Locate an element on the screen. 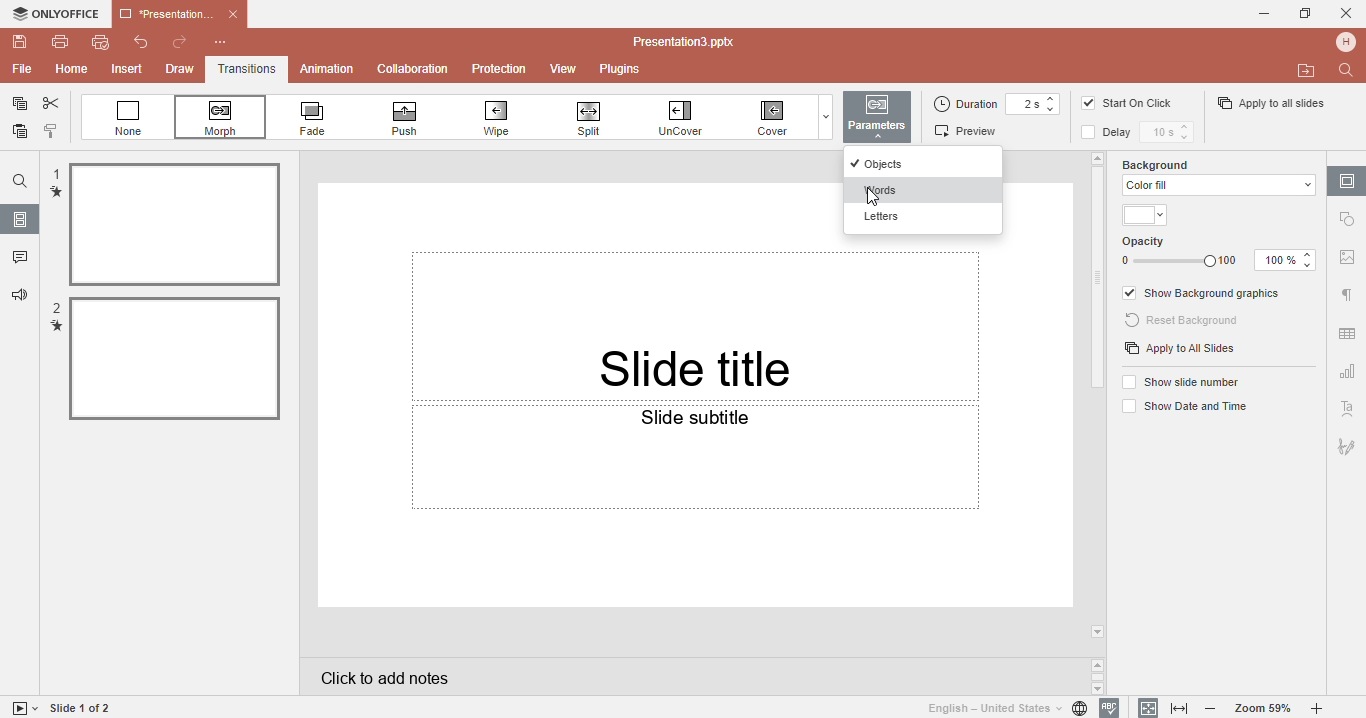 This screenshot has width=1366, height=718. Objects is located at coordinates (914, 163).